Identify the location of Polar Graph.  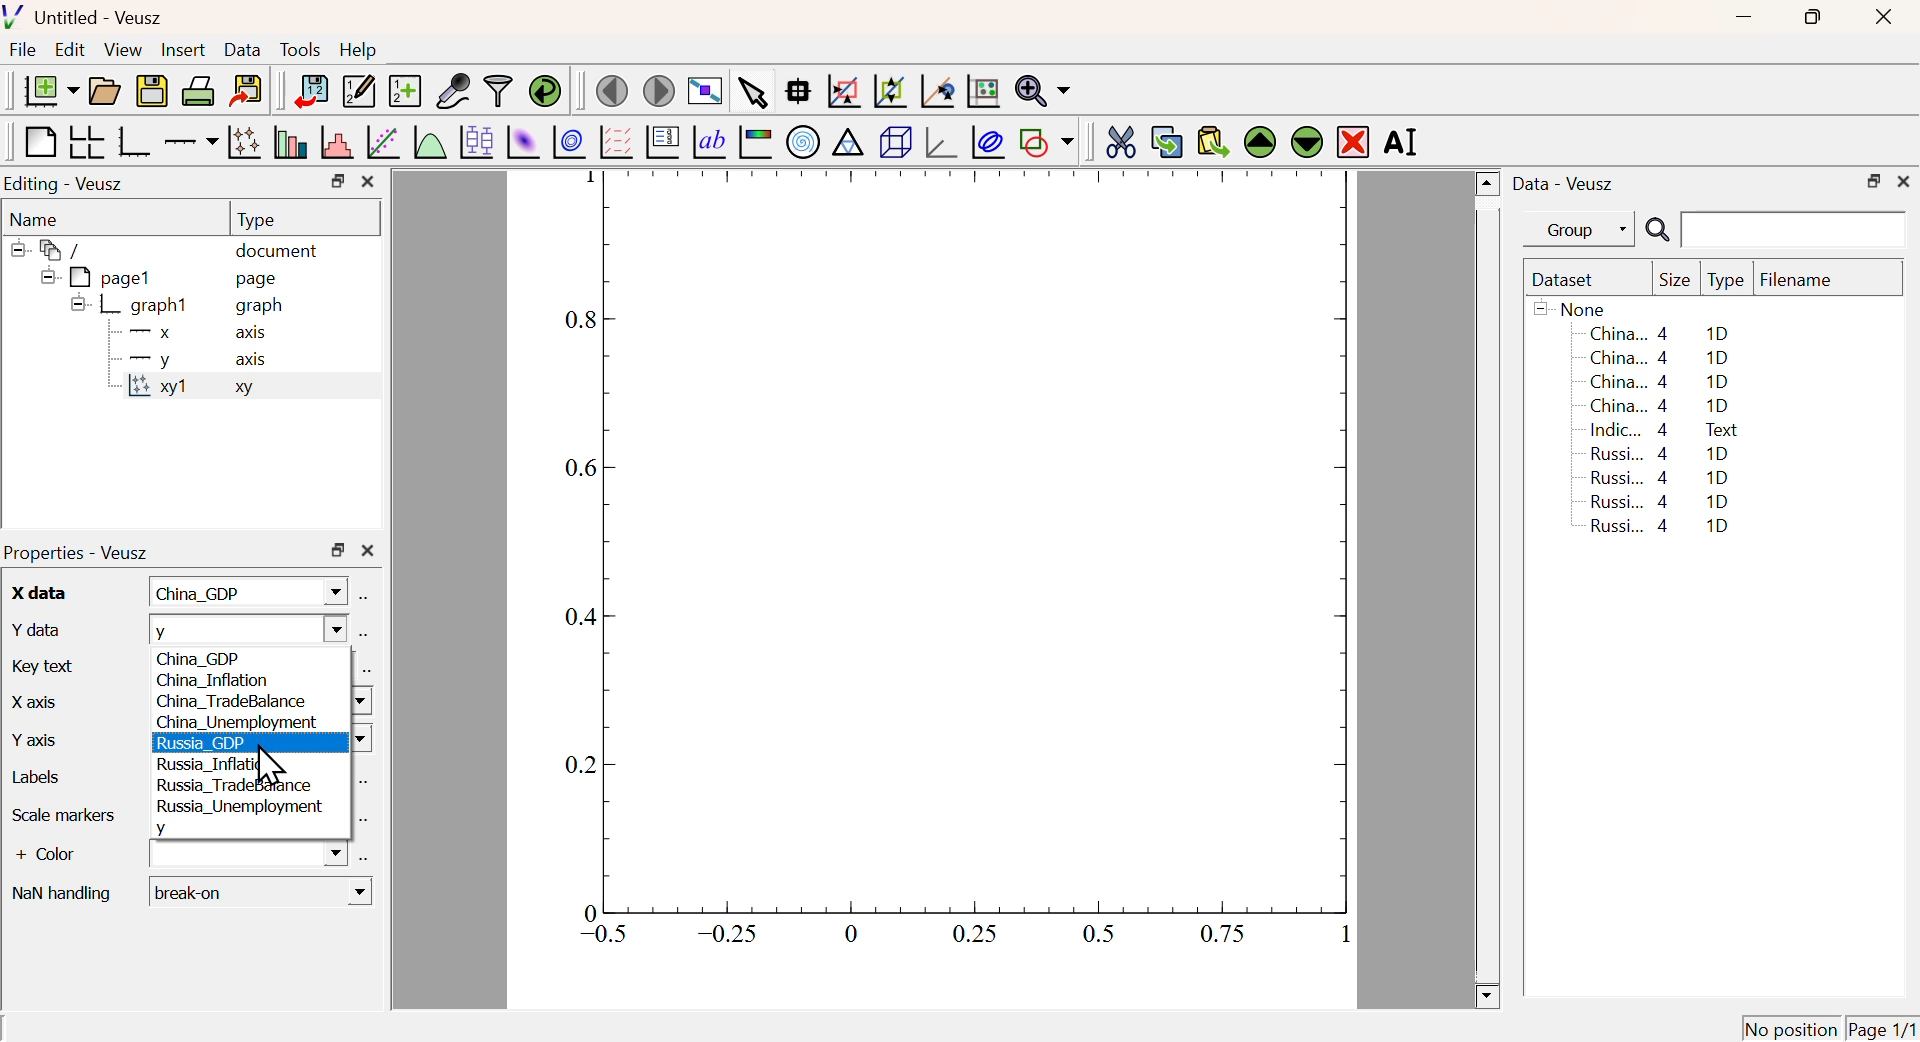
(804, 141).